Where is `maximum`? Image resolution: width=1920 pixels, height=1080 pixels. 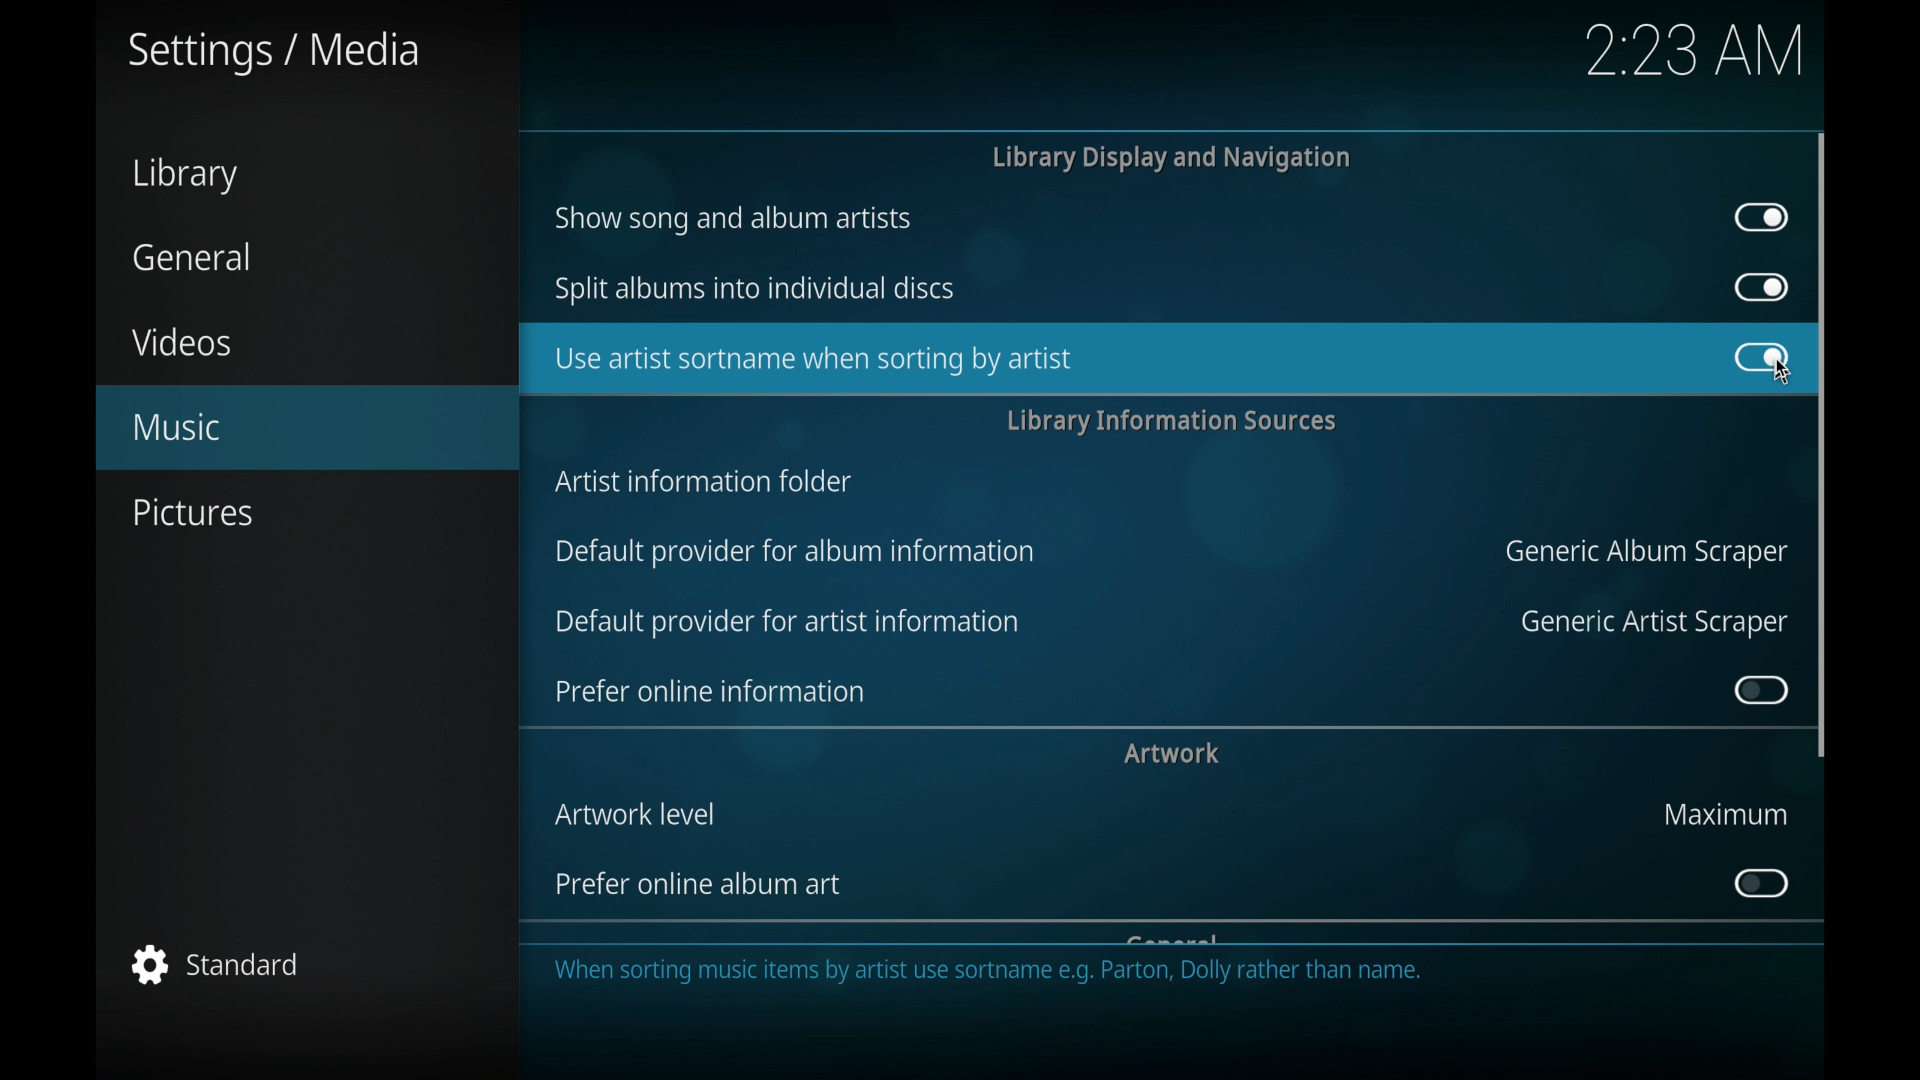 maximum is located at coordinates (1724, 813).